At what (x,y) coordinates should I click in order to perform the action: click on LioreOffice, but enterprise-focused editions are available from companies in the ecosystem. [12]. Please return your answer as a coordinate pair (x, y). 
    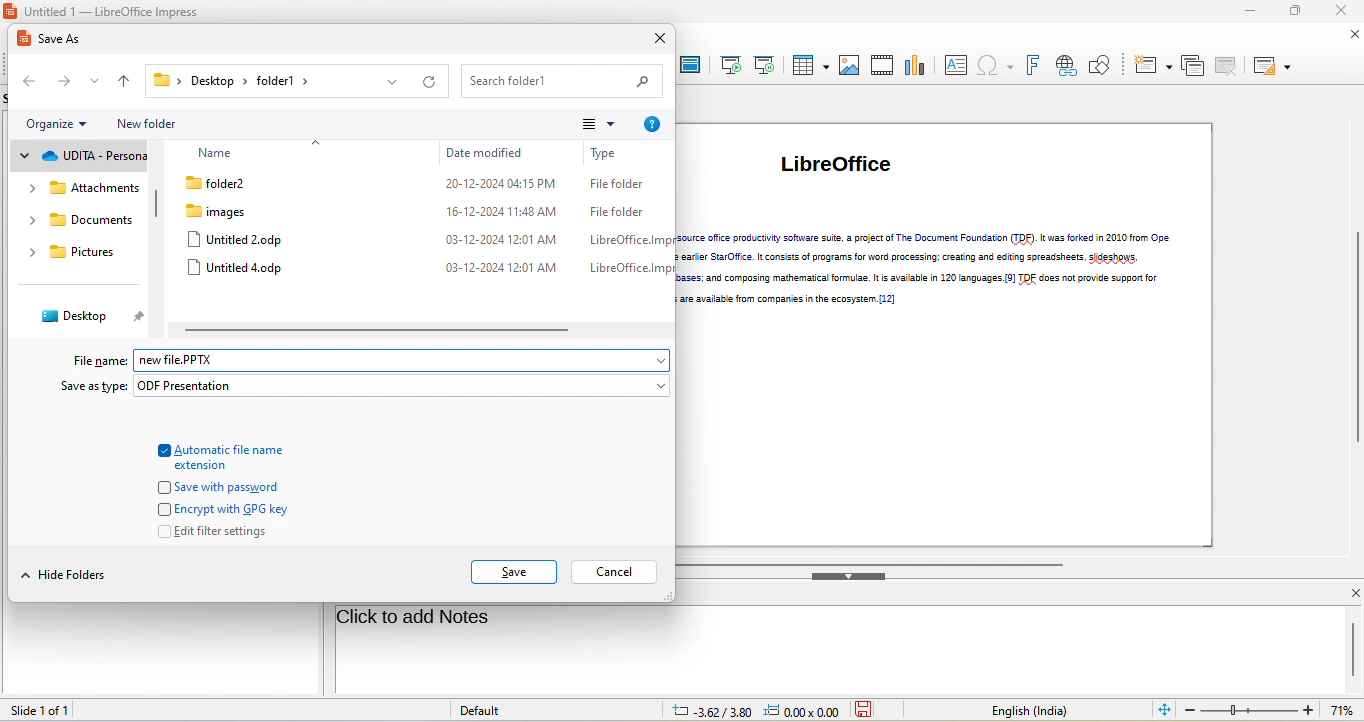
    Looking at the image, I should click on (800, 300).